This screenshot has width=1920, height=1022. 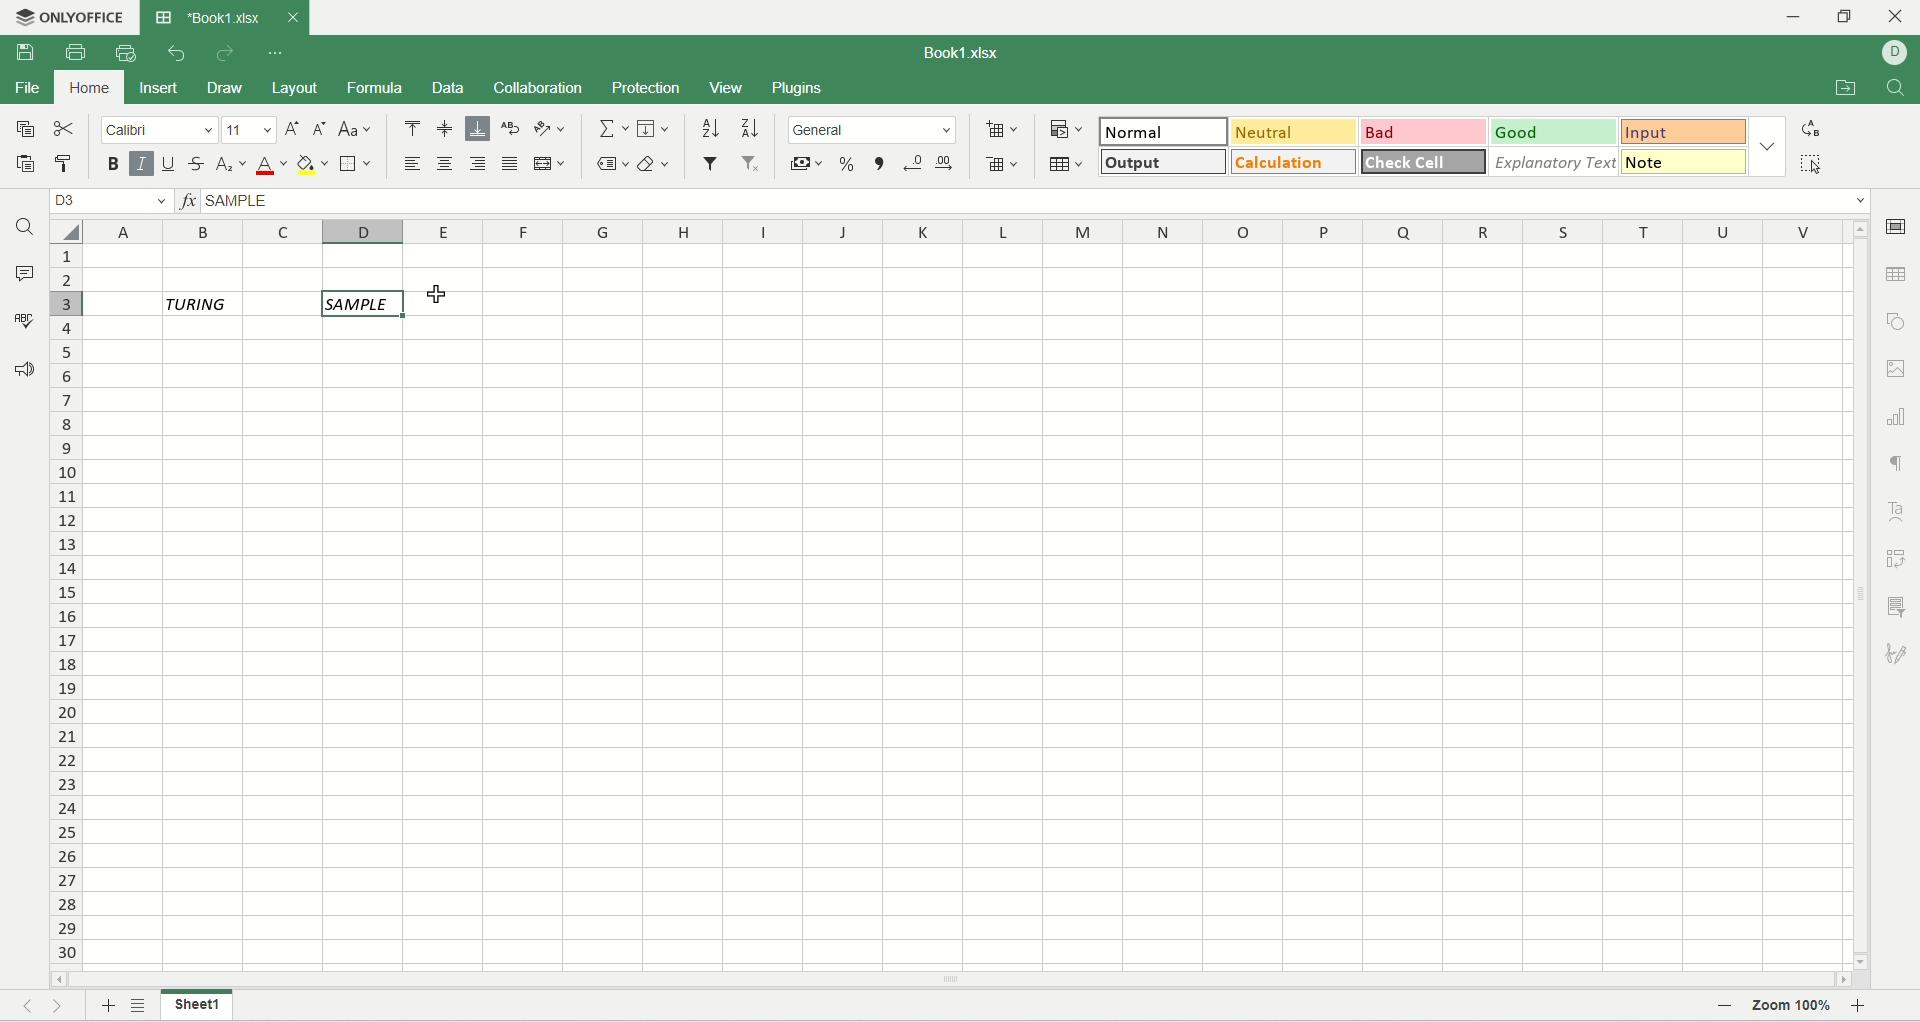 I want to click on feedback and support, so click(x=25, y=374).